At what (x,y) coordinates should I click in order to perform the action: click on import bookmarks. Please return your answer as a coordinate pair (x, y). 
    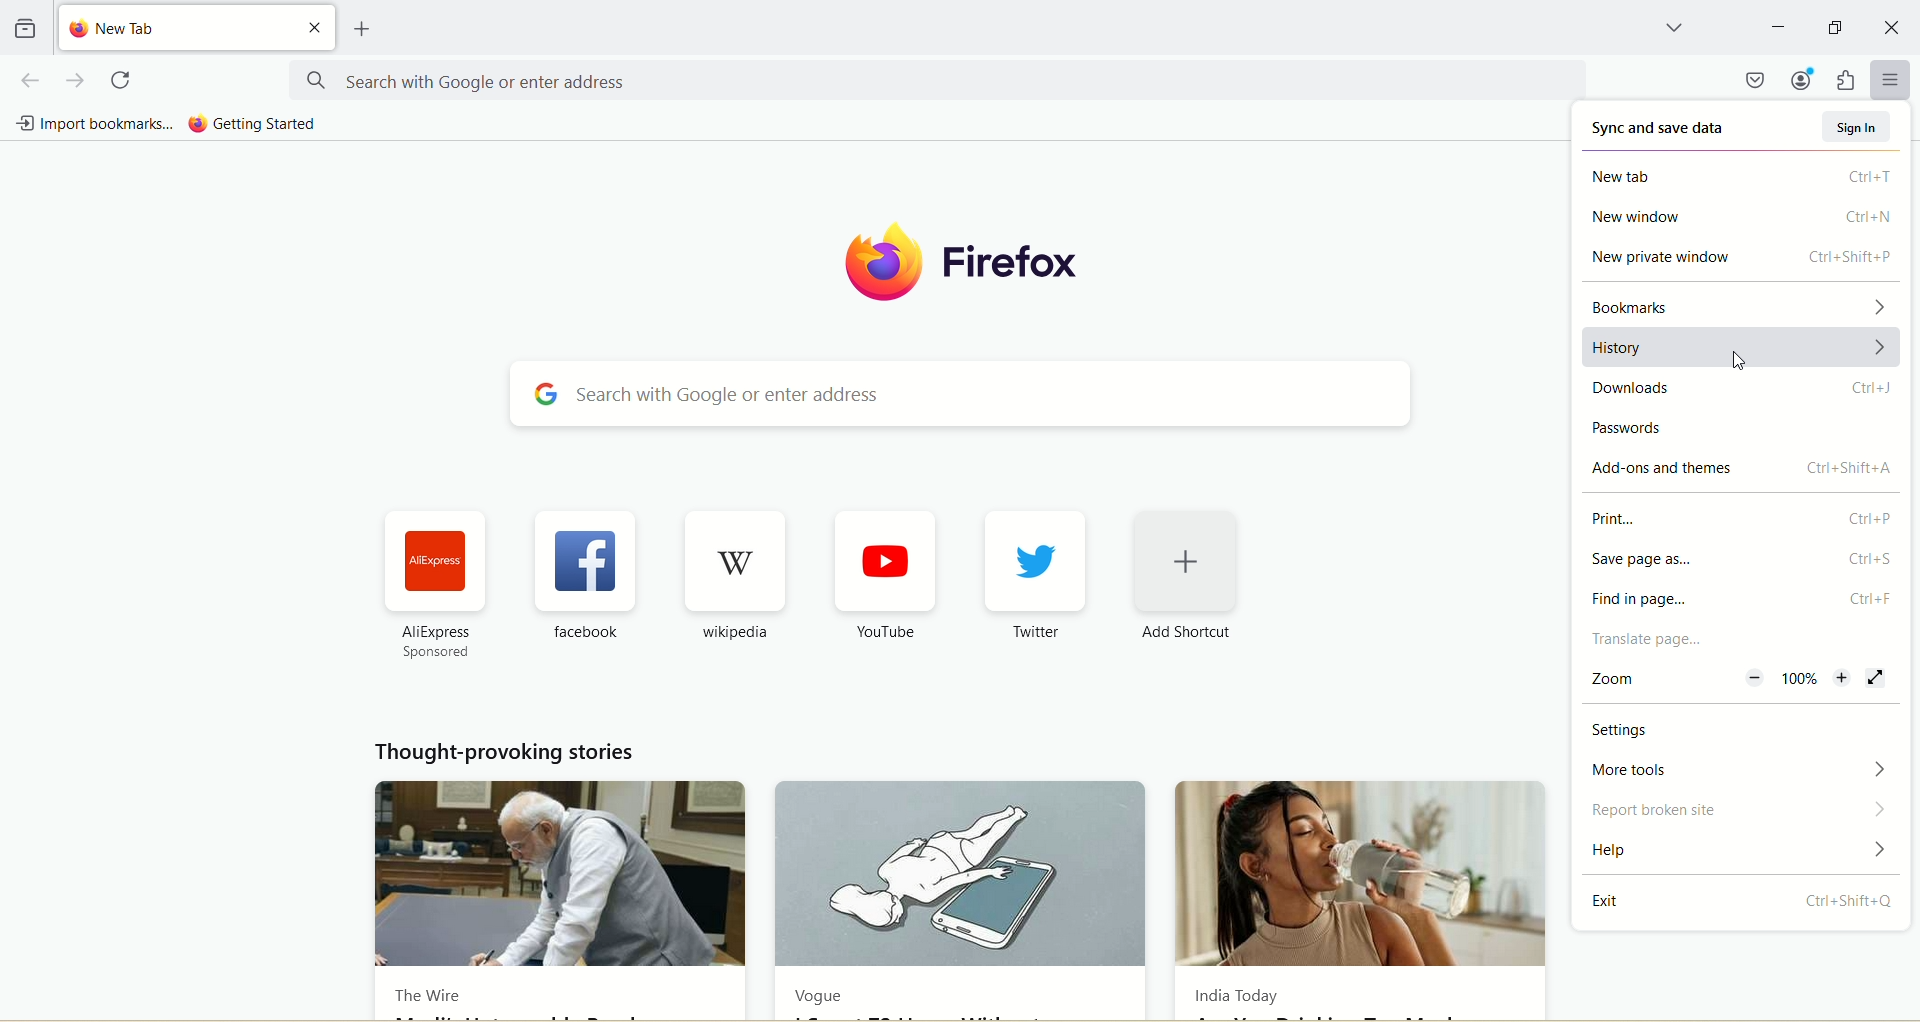
    Looking at the image, I should click on (95, 125).